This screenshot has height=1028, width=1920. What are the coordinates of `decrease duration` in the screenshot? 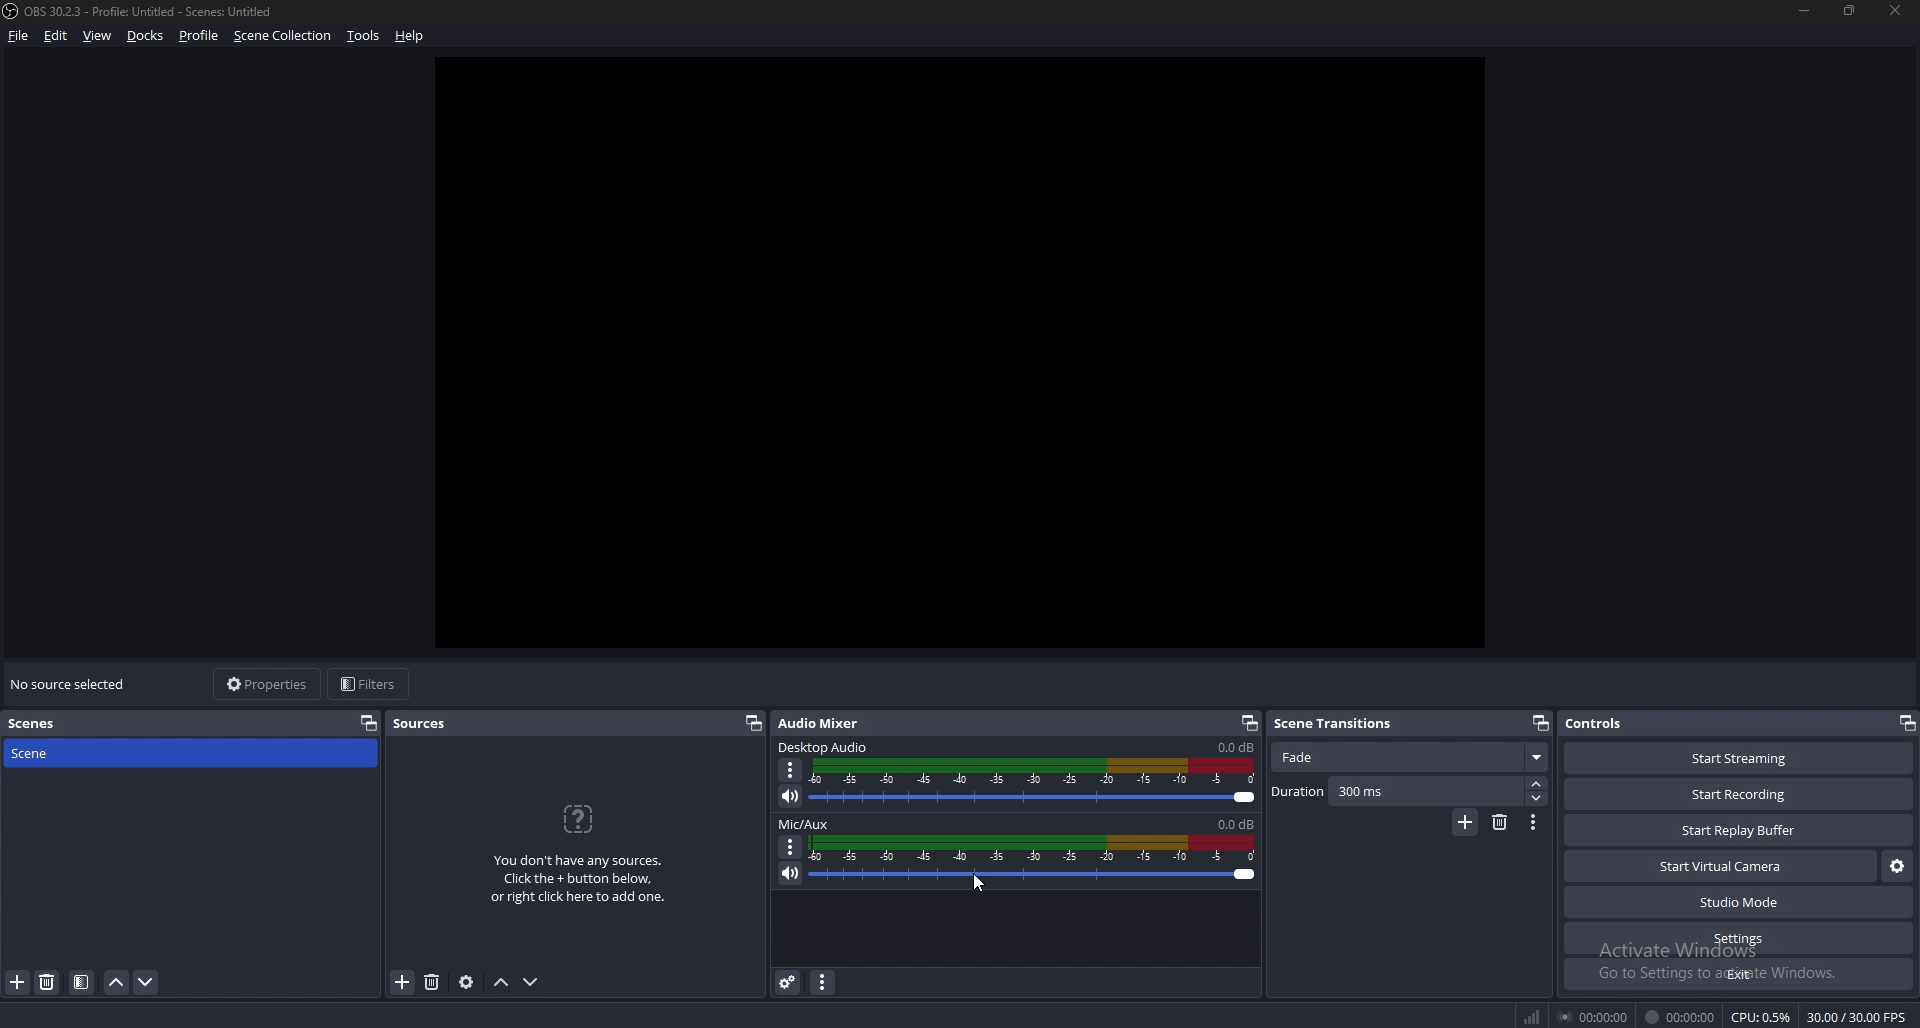 It's located at (1540, 800).